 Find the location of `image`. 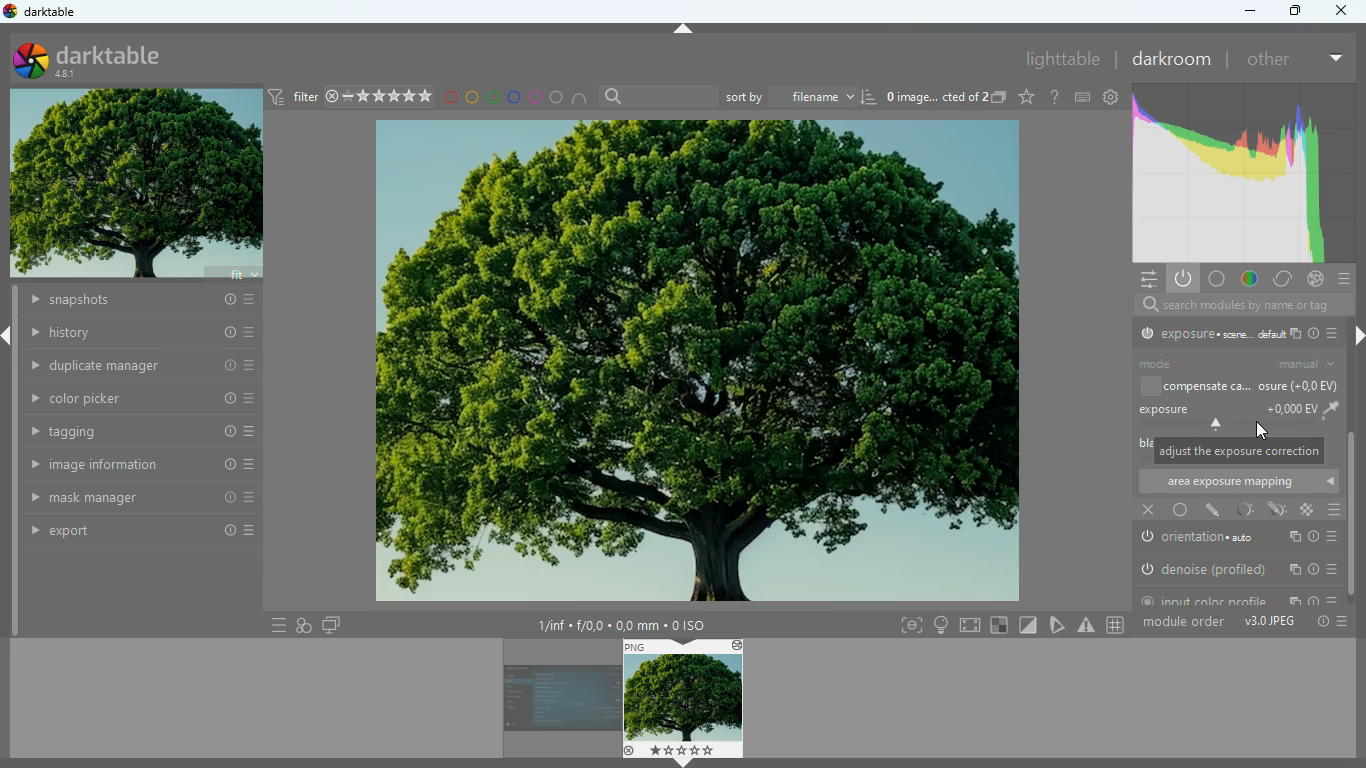

image is located at coordinates (561, 702).